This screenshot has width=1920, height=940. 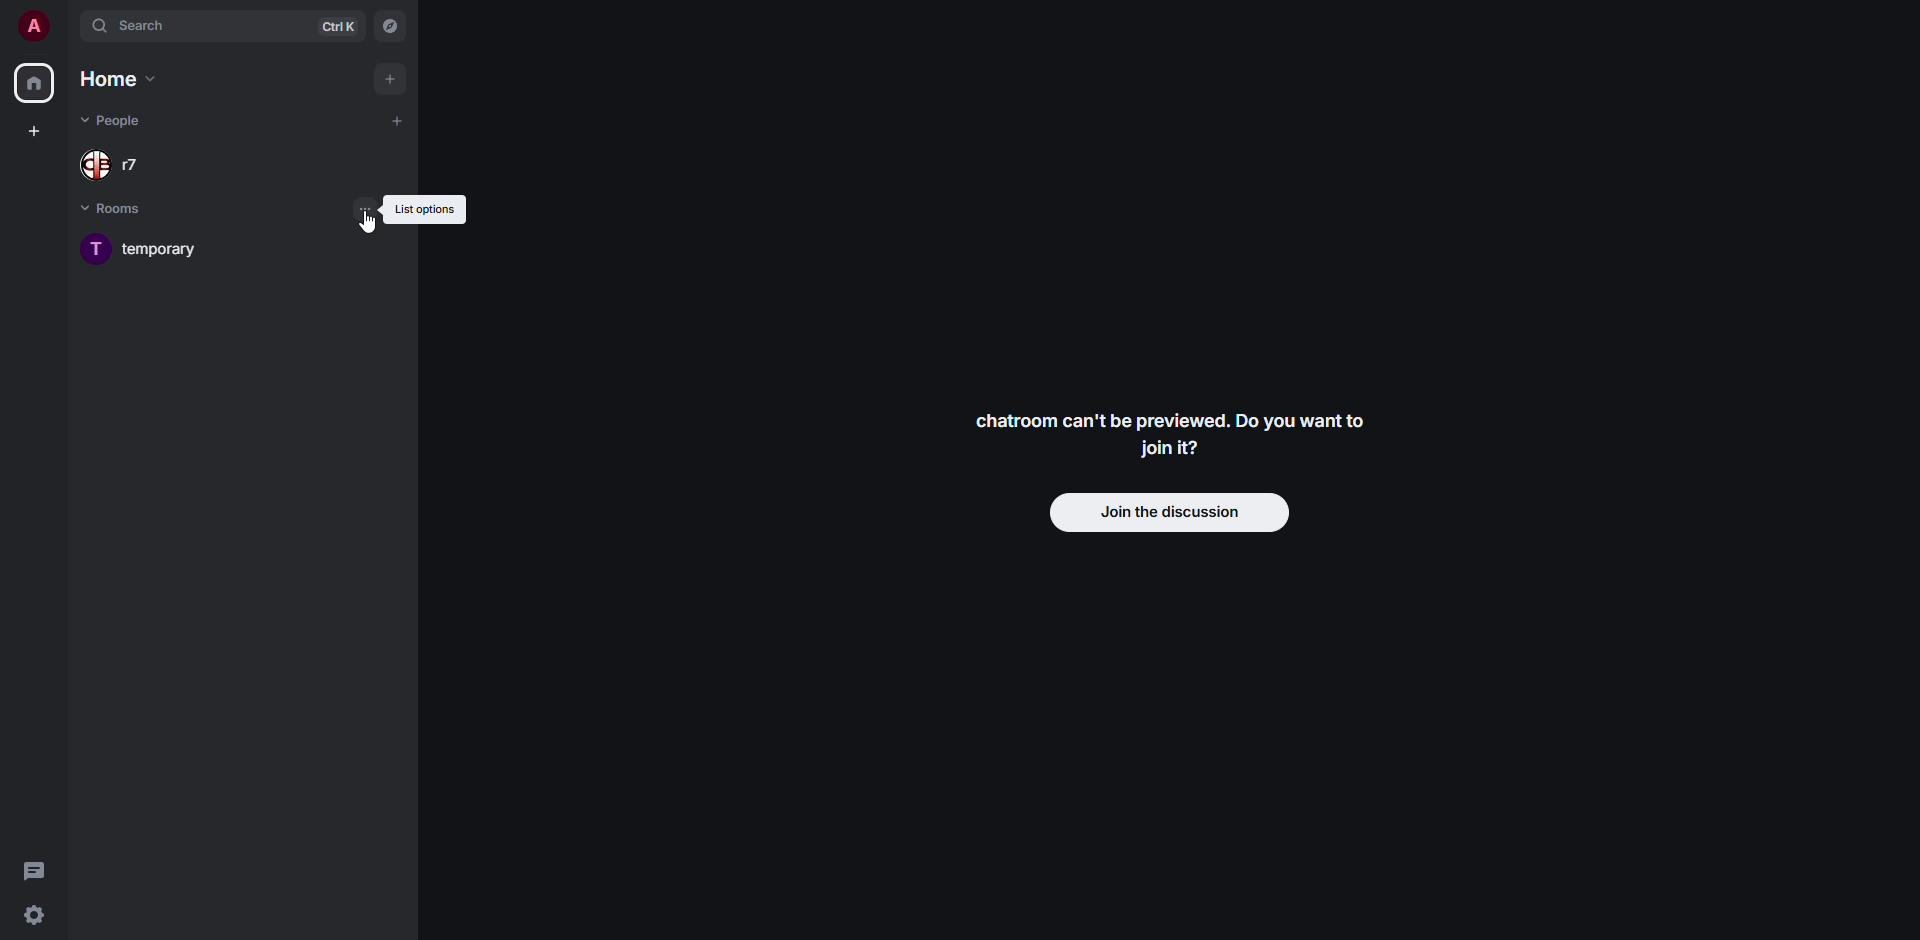 I want to click on threads, so click(x=36, y=869).